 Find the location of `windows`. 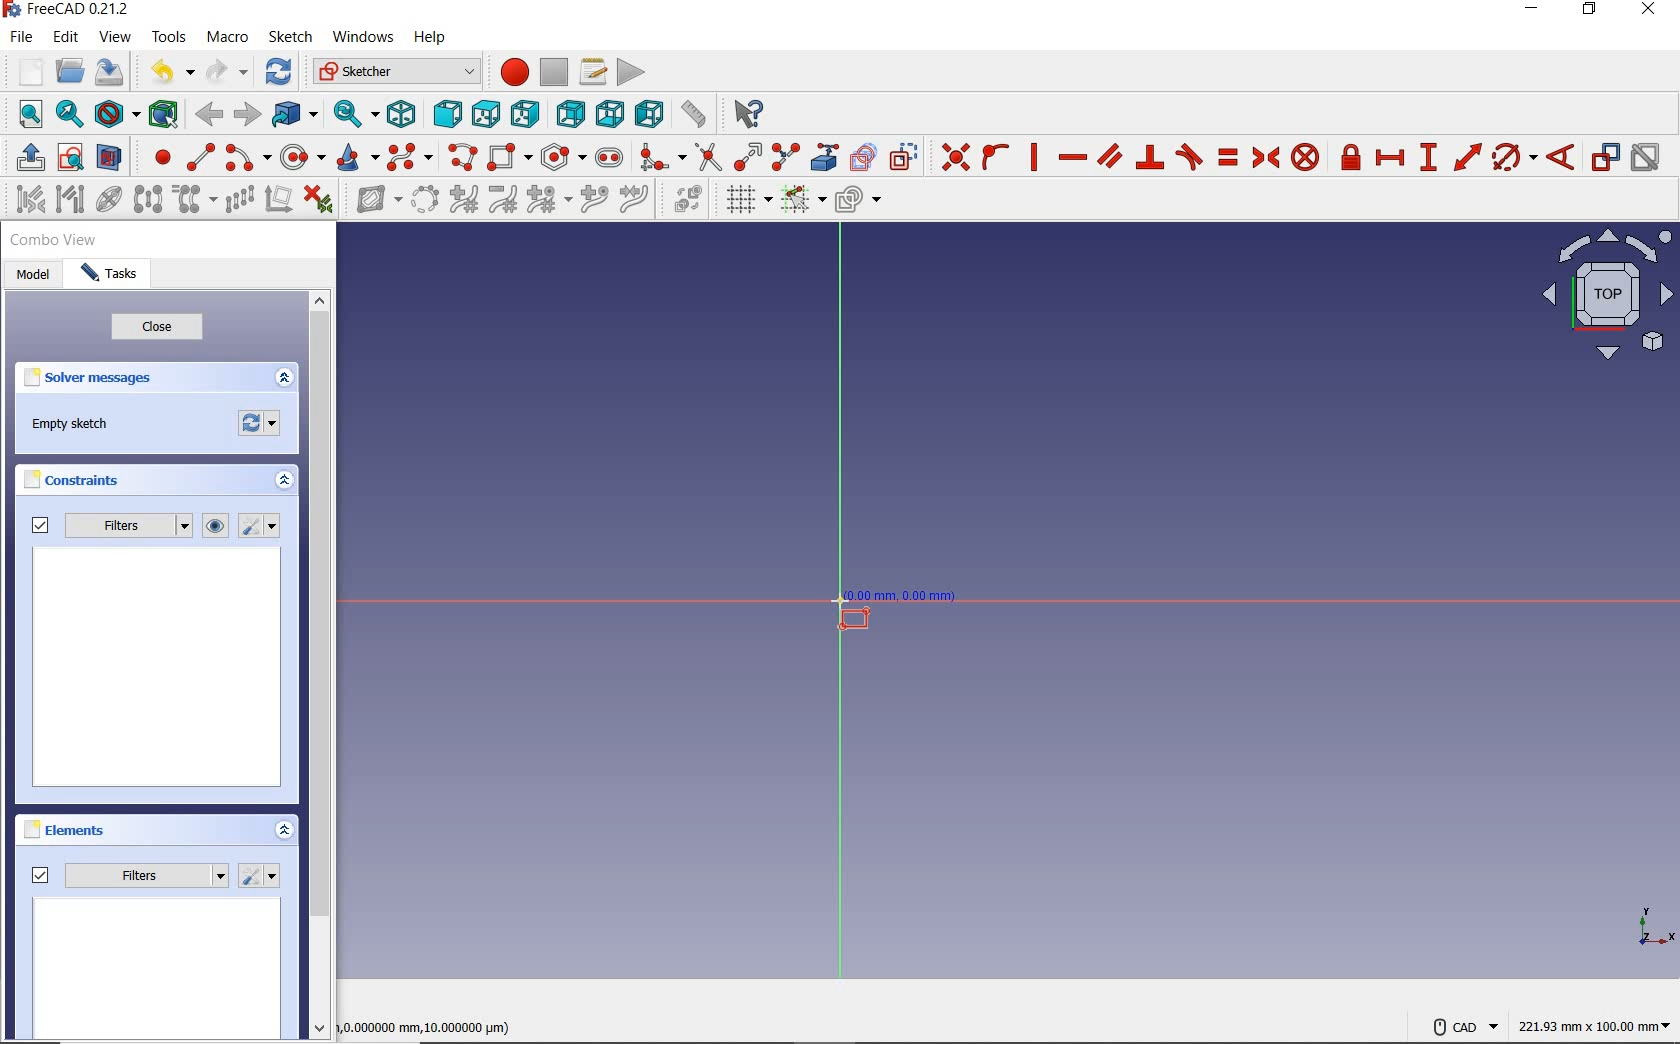

windows is located at coordinates (363, 37).